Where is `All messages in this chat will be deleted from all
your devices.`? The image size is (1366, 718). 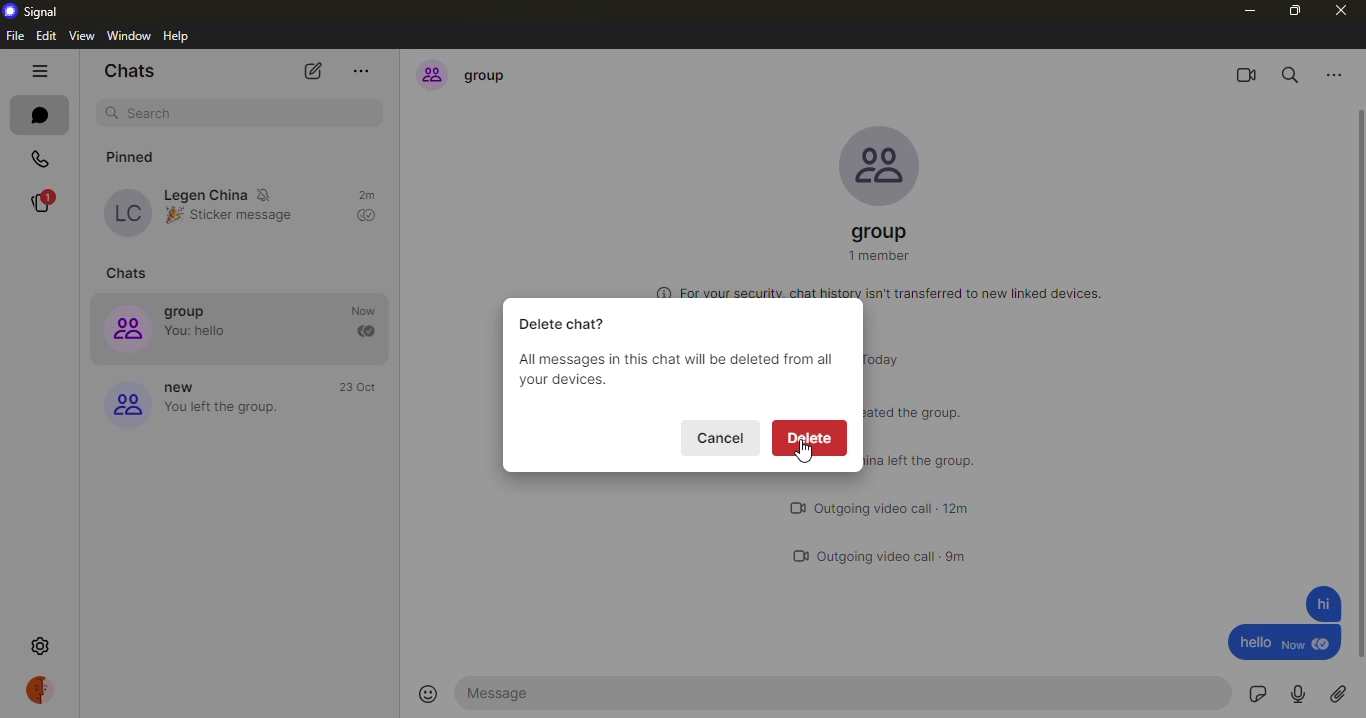 All messages in this chat will be deleted from all
your devices. is located at coordinates (679, 371).